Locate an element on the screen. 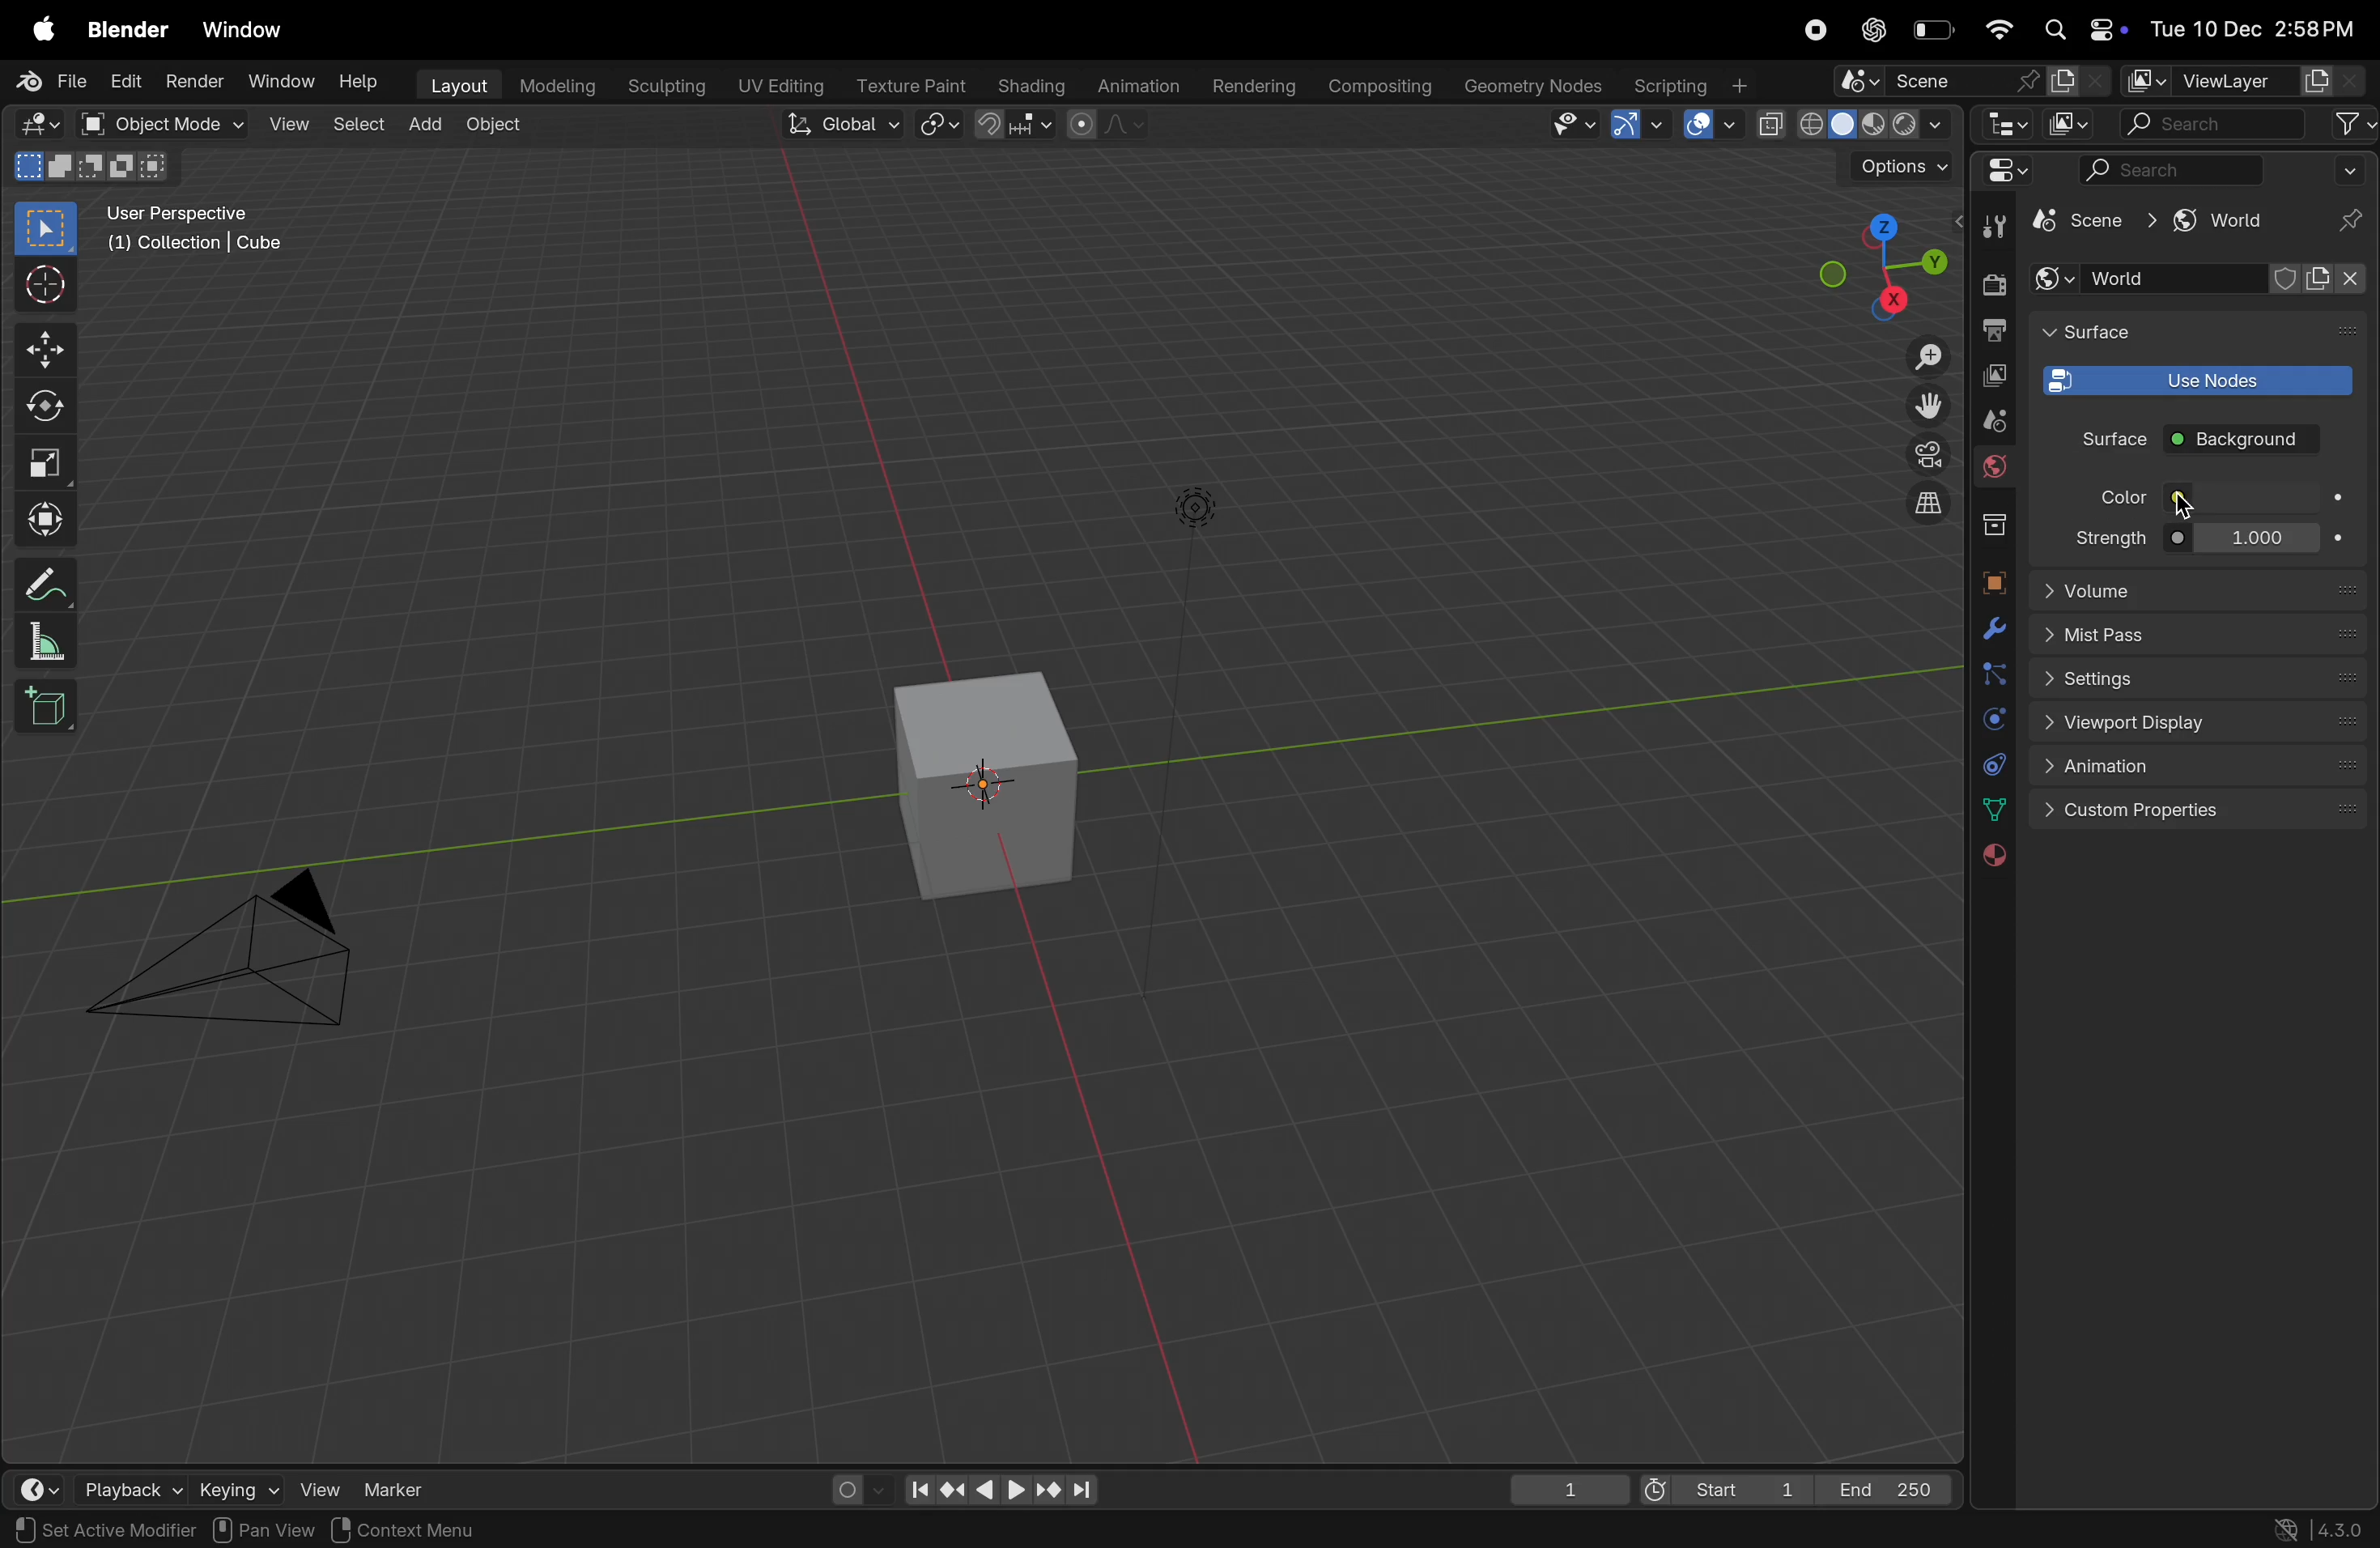 This screenshot has height=1548, width=2380. view is located at coordinates (31, 1483).